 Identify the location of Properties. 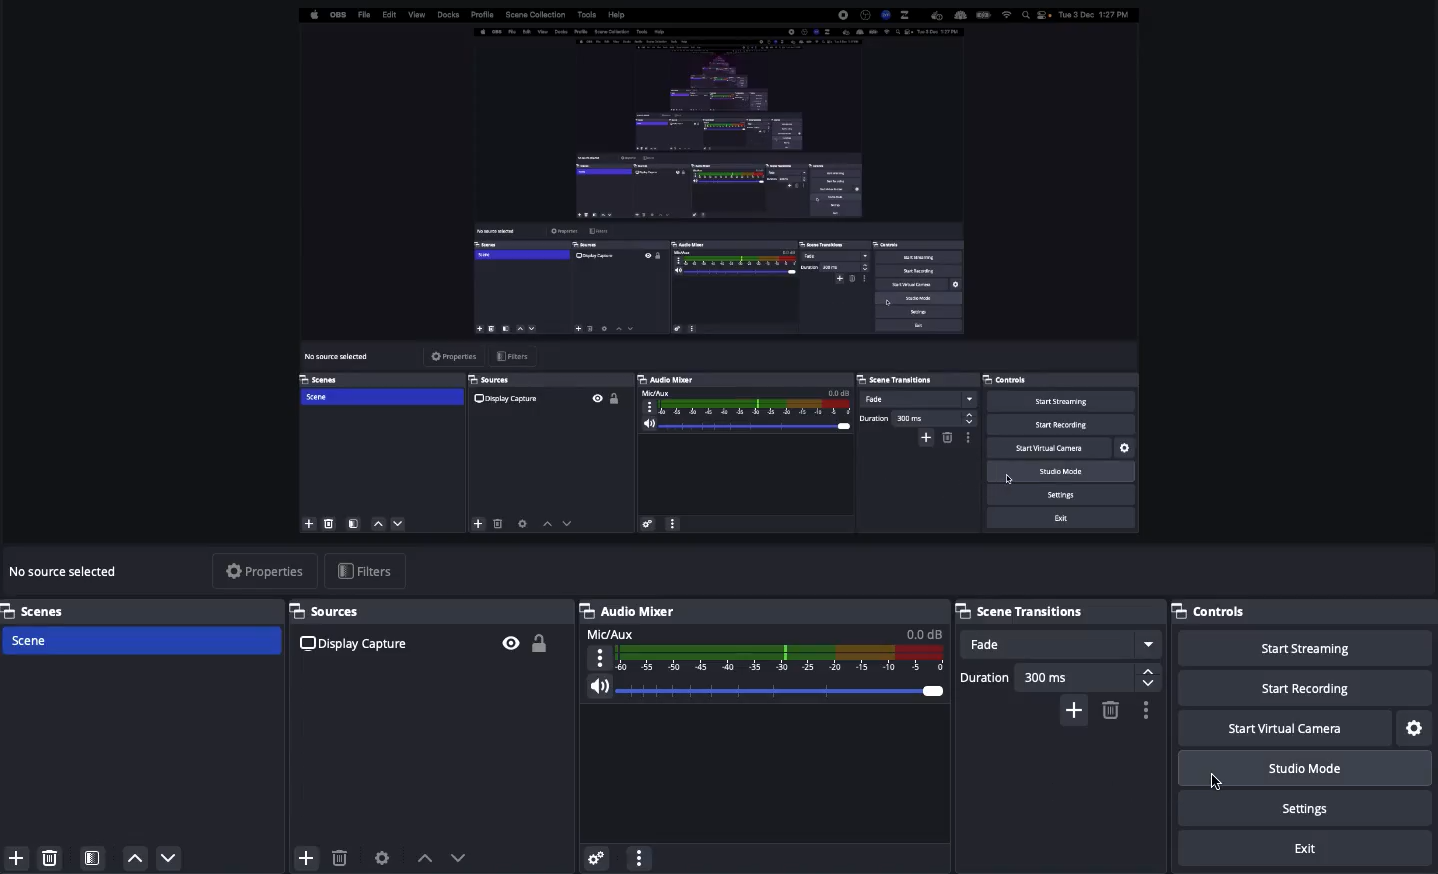
(267, 571).